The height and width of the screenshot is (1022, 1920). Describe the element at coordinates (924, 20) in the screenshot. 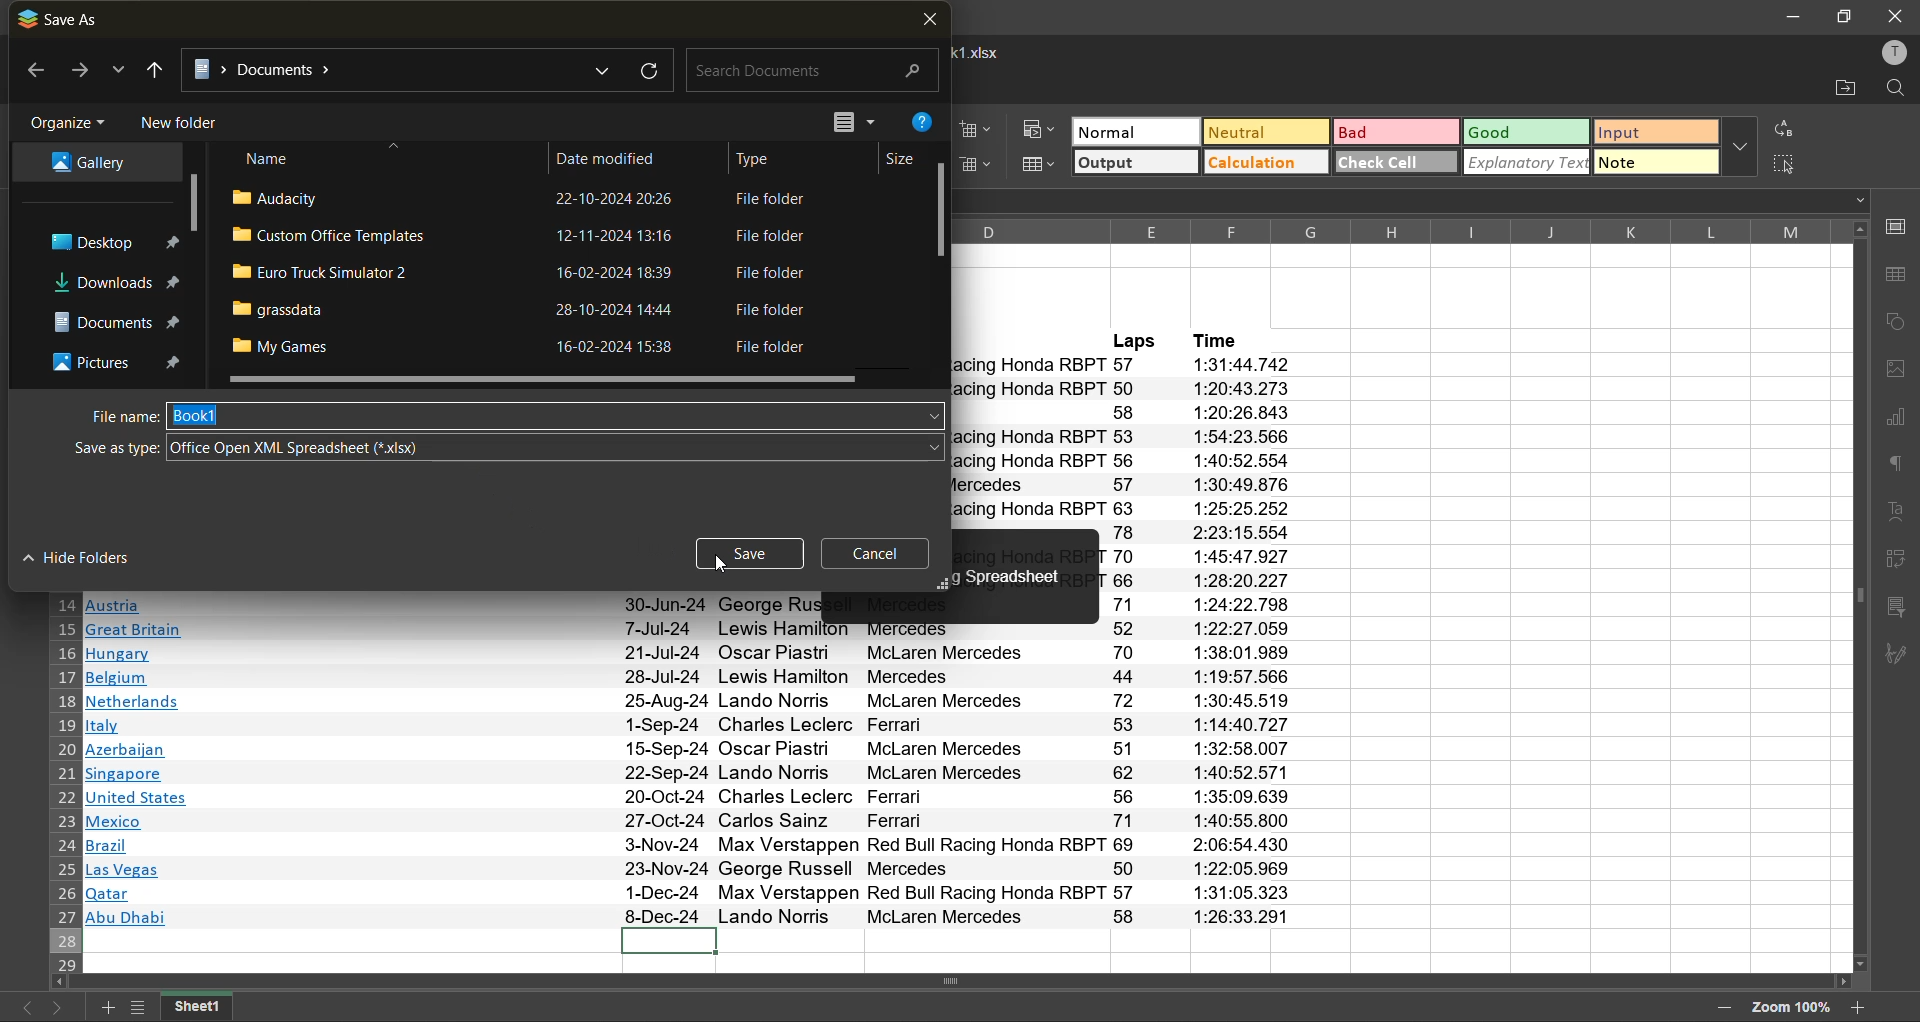

I see `close` at that location.